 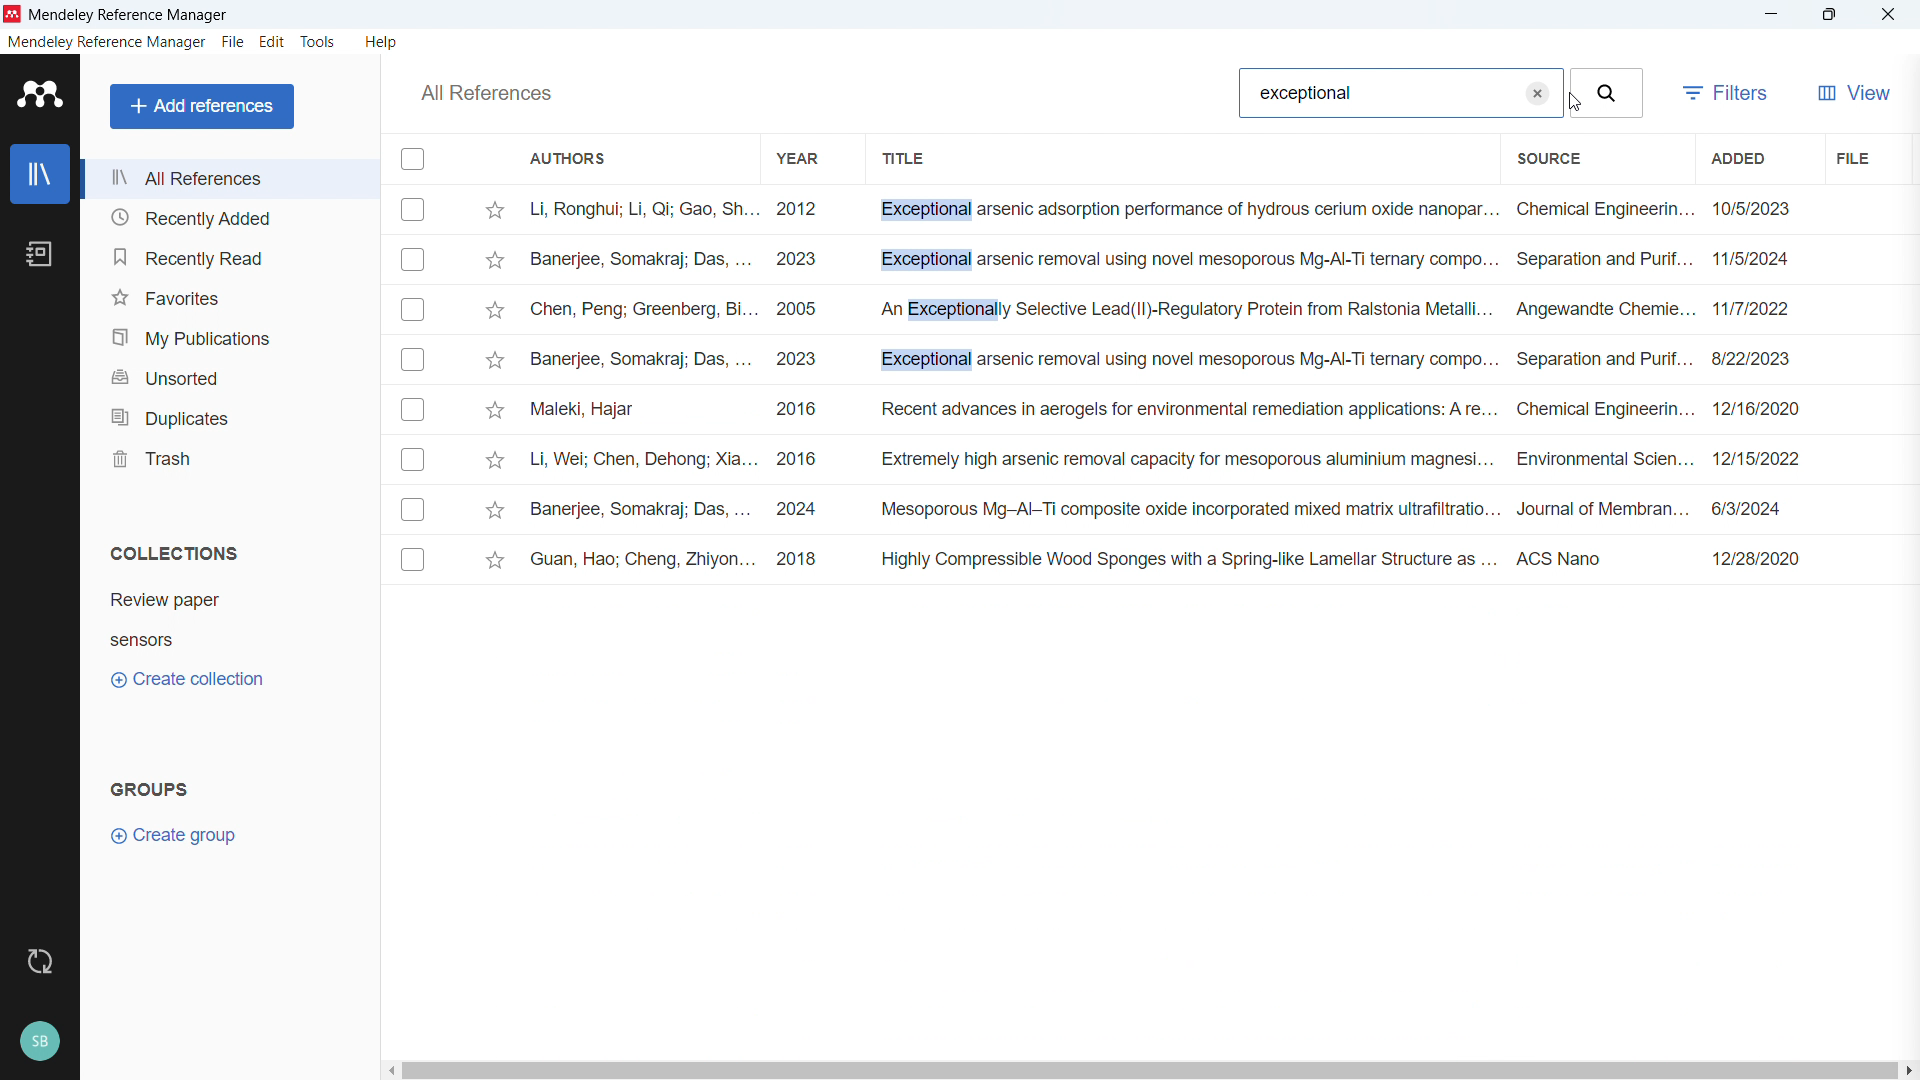 What do you see at coordinates (486, 93) in the screenshot?
I see `` at bounding box center [486, 93].